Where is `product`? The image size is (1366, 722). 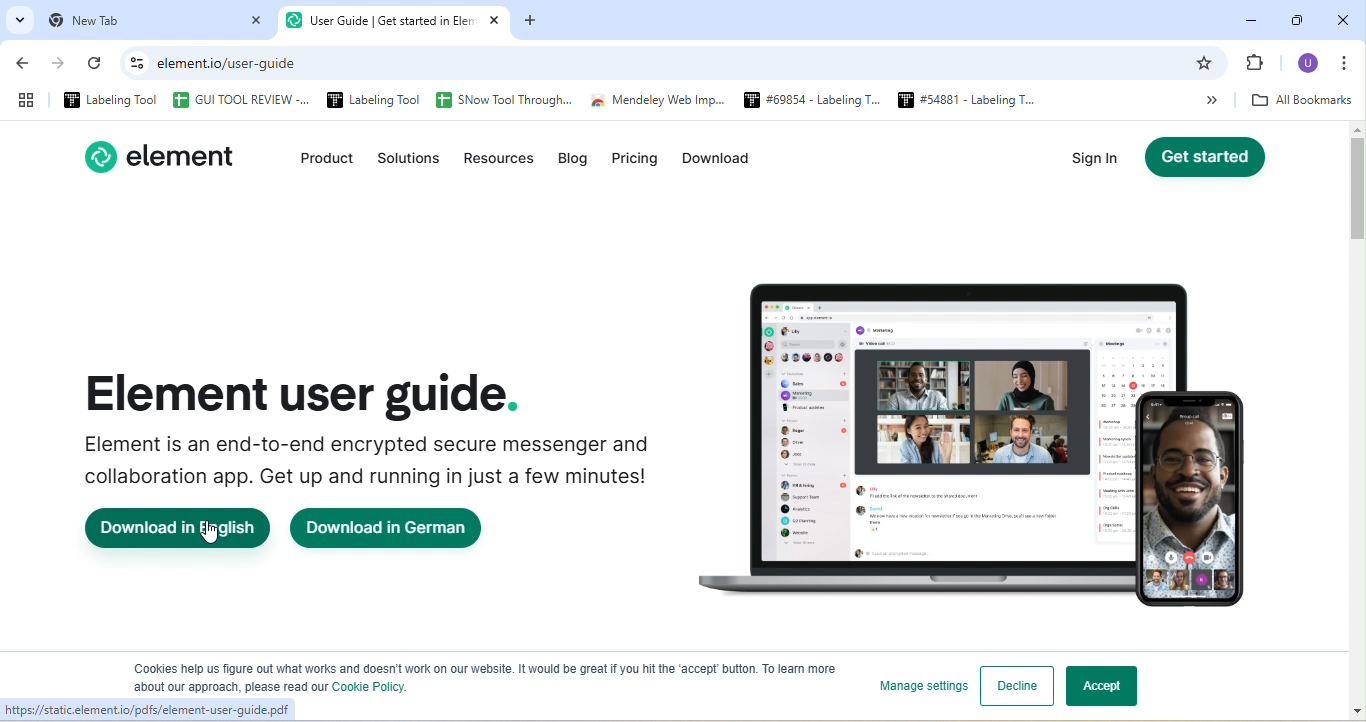
product is located at coordinates (319, 159).